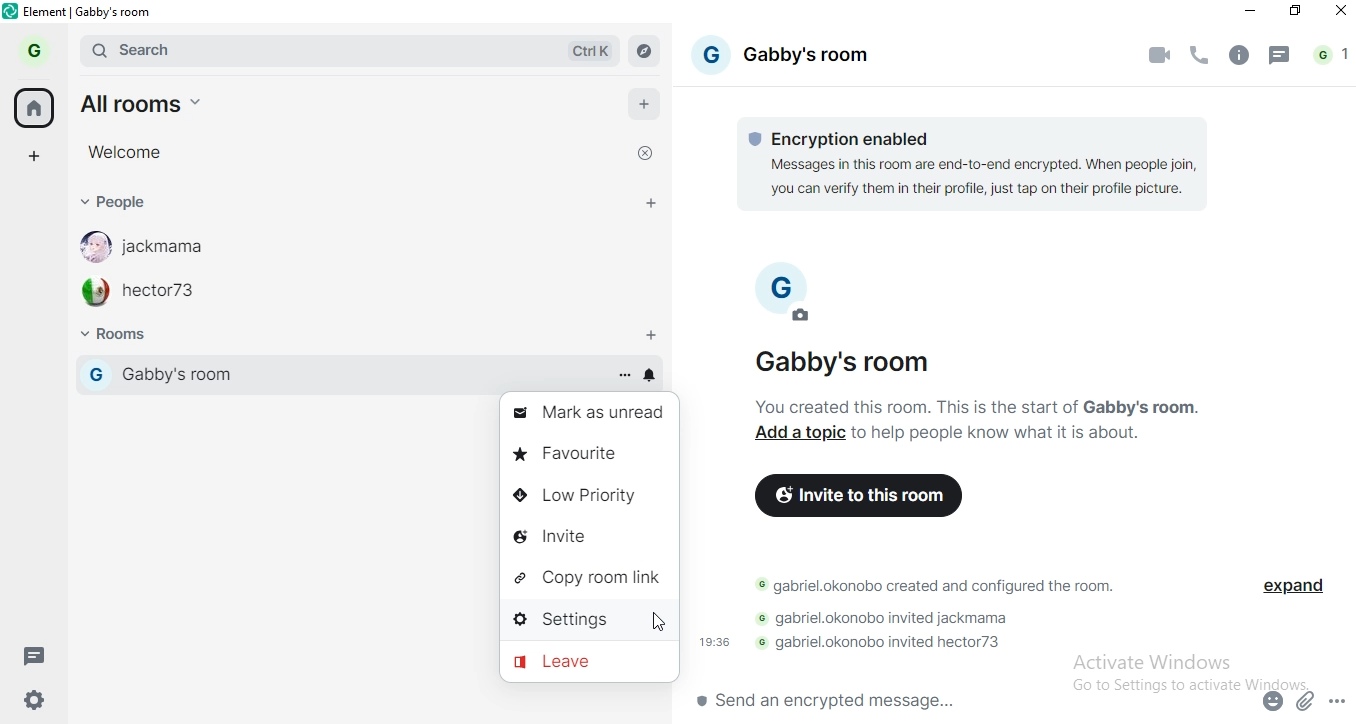 Image resolution: width=1356 pixels, height=724 pixels. What do you see at coordinates (37, 655) in the screenshot?
I see `message` at bounding box center [37, 655].